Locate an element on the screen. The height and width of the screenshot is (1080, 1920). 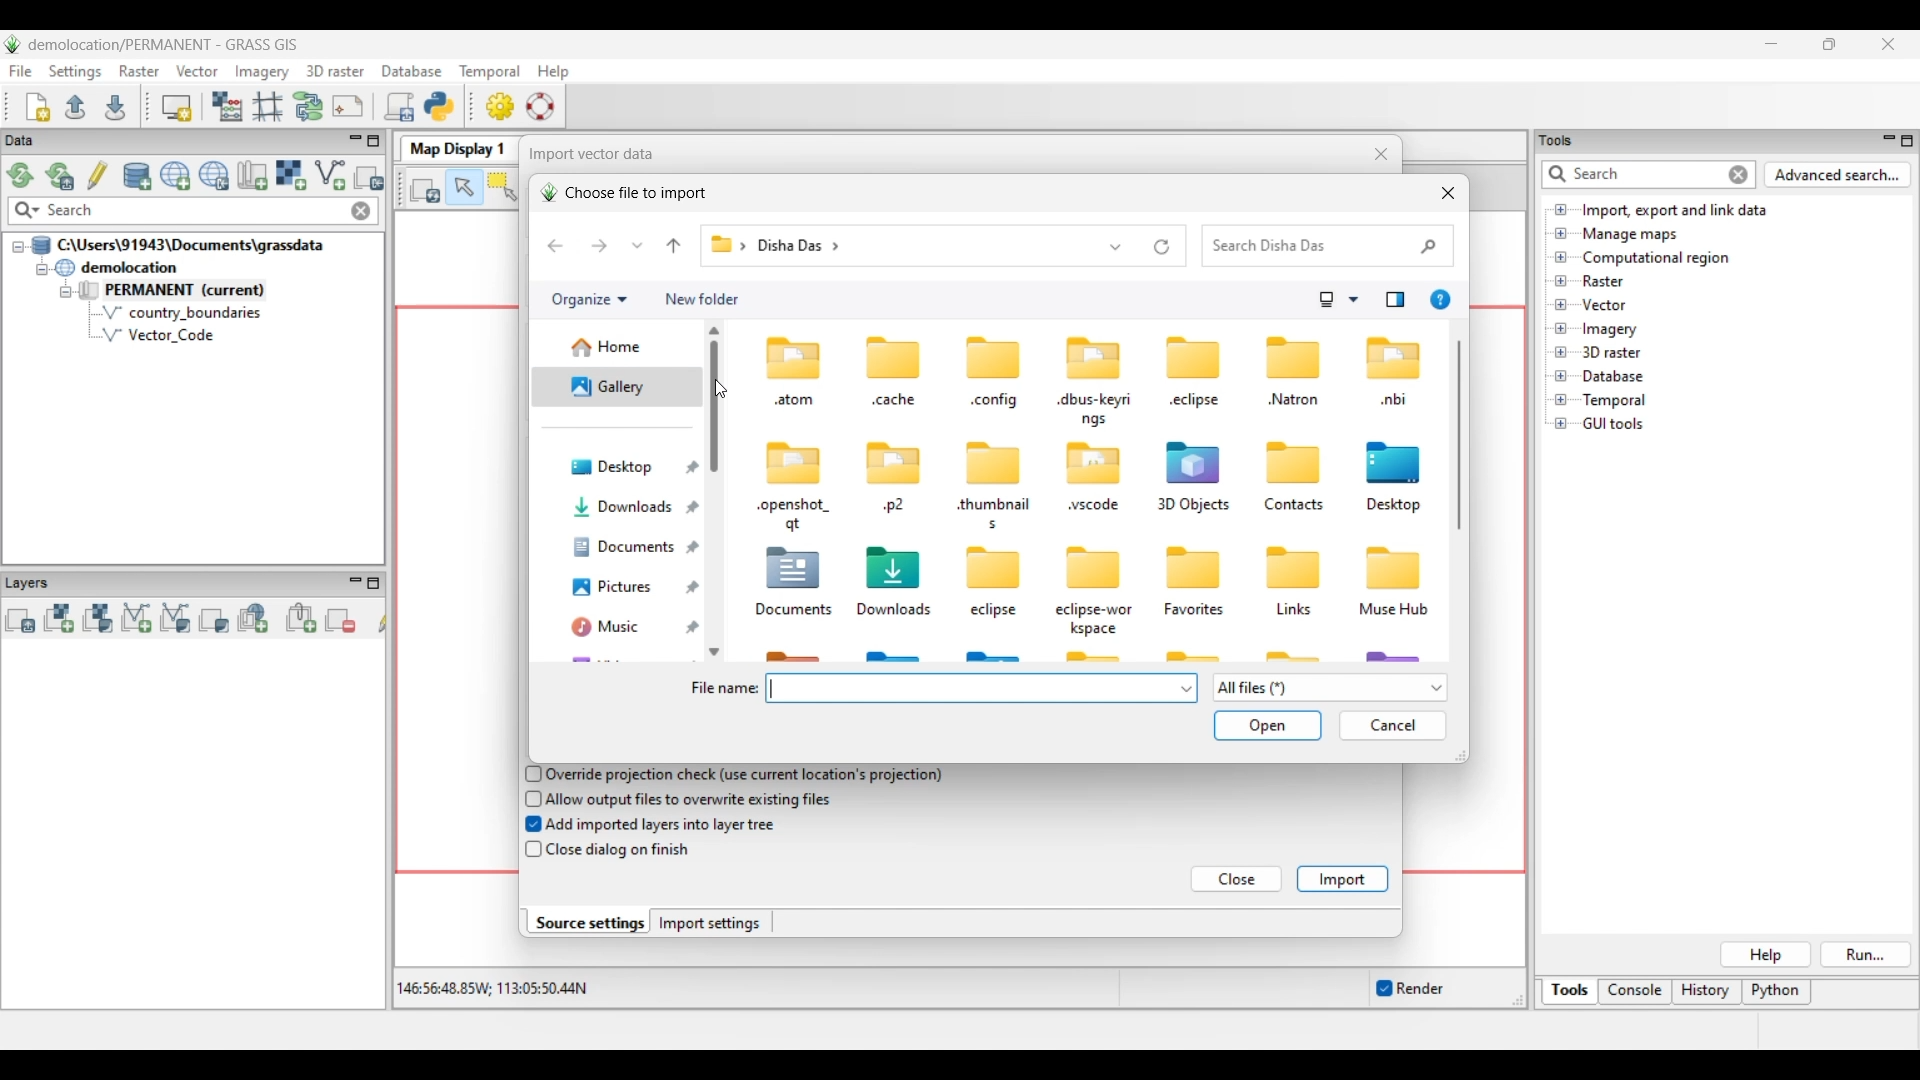
Enable/Disable auto-rendering is located at coordinates (1409, 989).